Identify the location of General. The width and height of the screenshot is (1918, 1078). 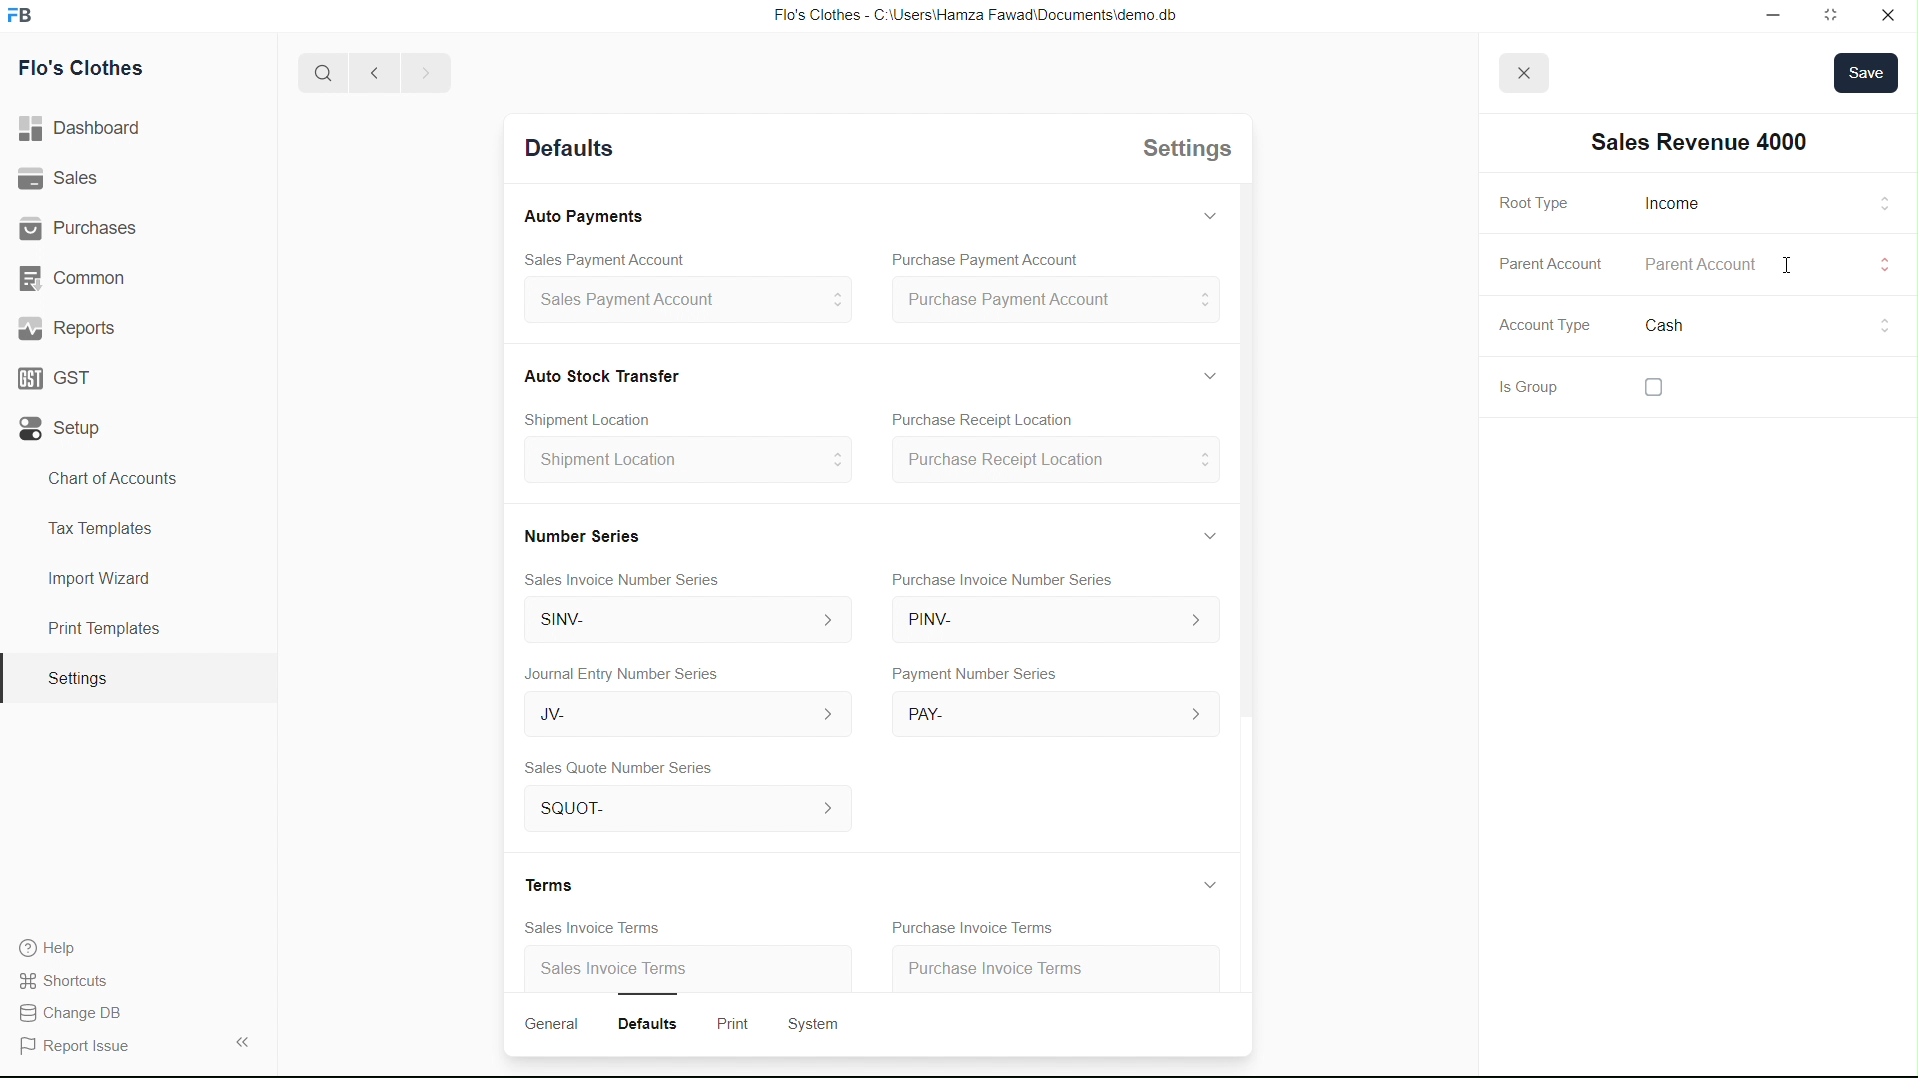
(554, 1024).